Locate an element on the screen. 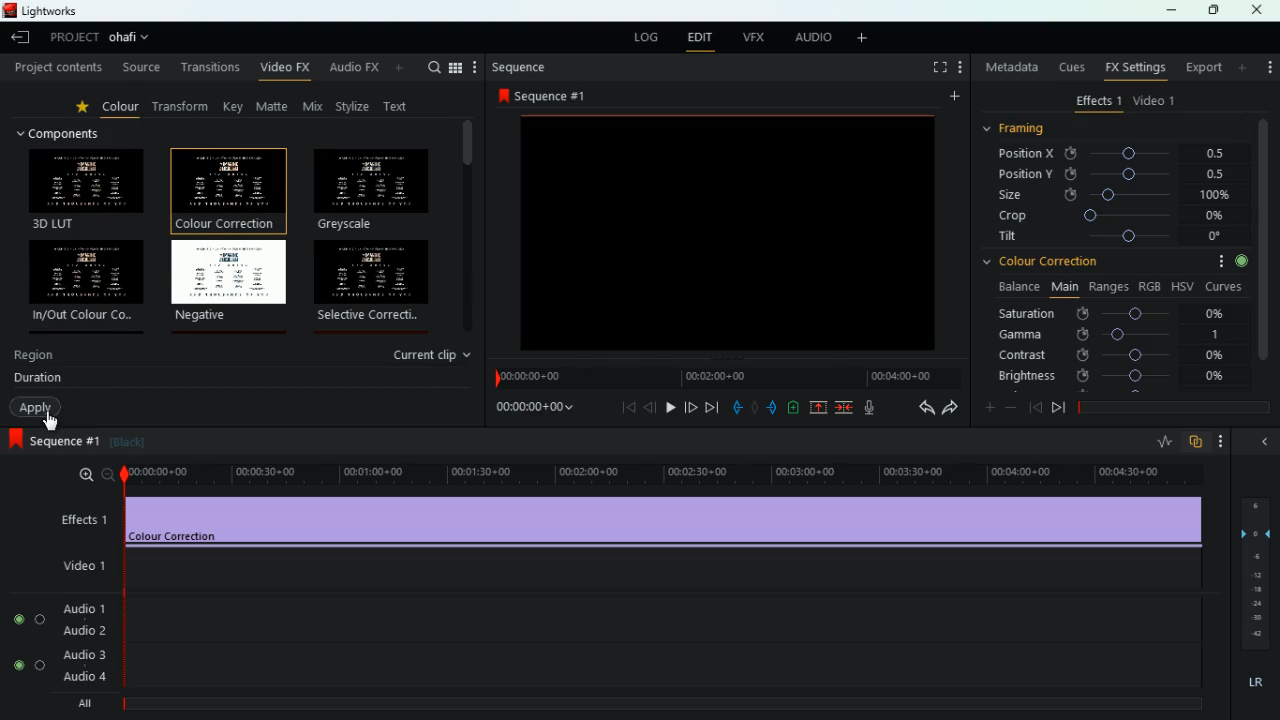  back is located at coordinates (630, 408).